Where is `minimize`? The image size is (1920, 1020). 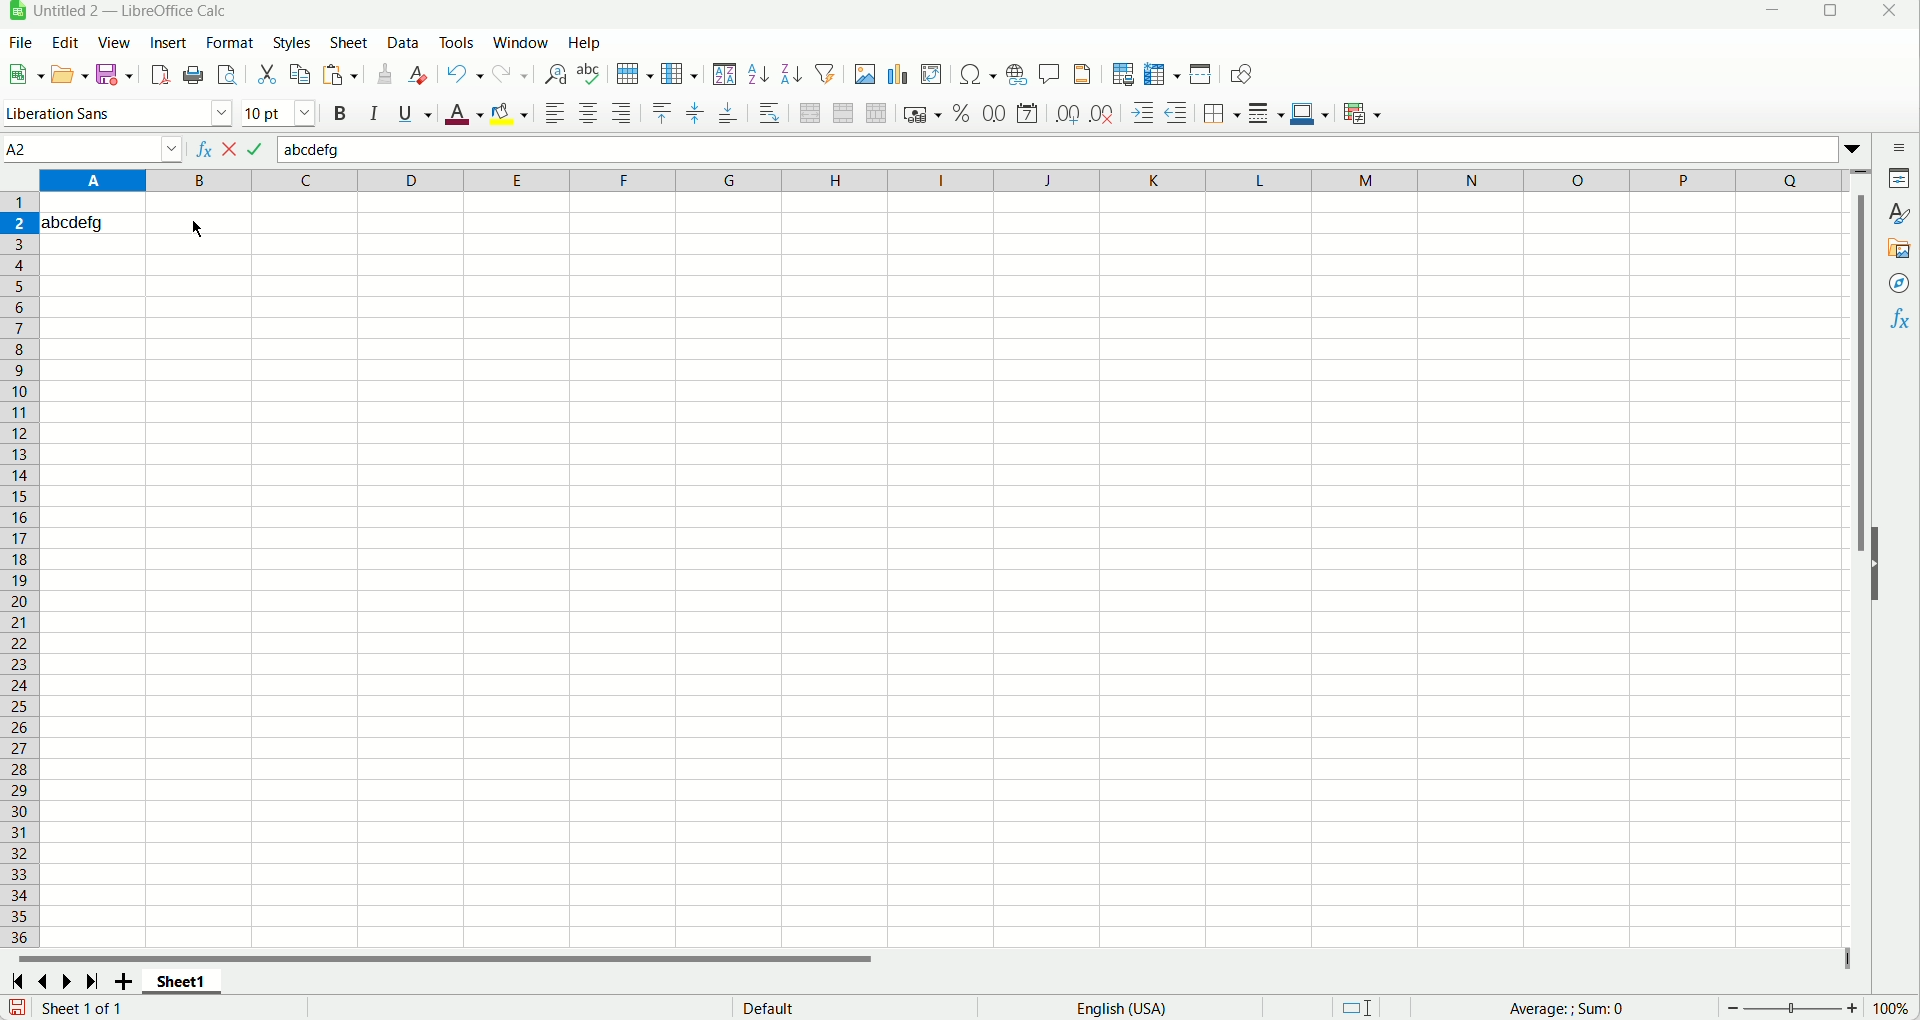
minimize is located at coordinates (1775, 12).